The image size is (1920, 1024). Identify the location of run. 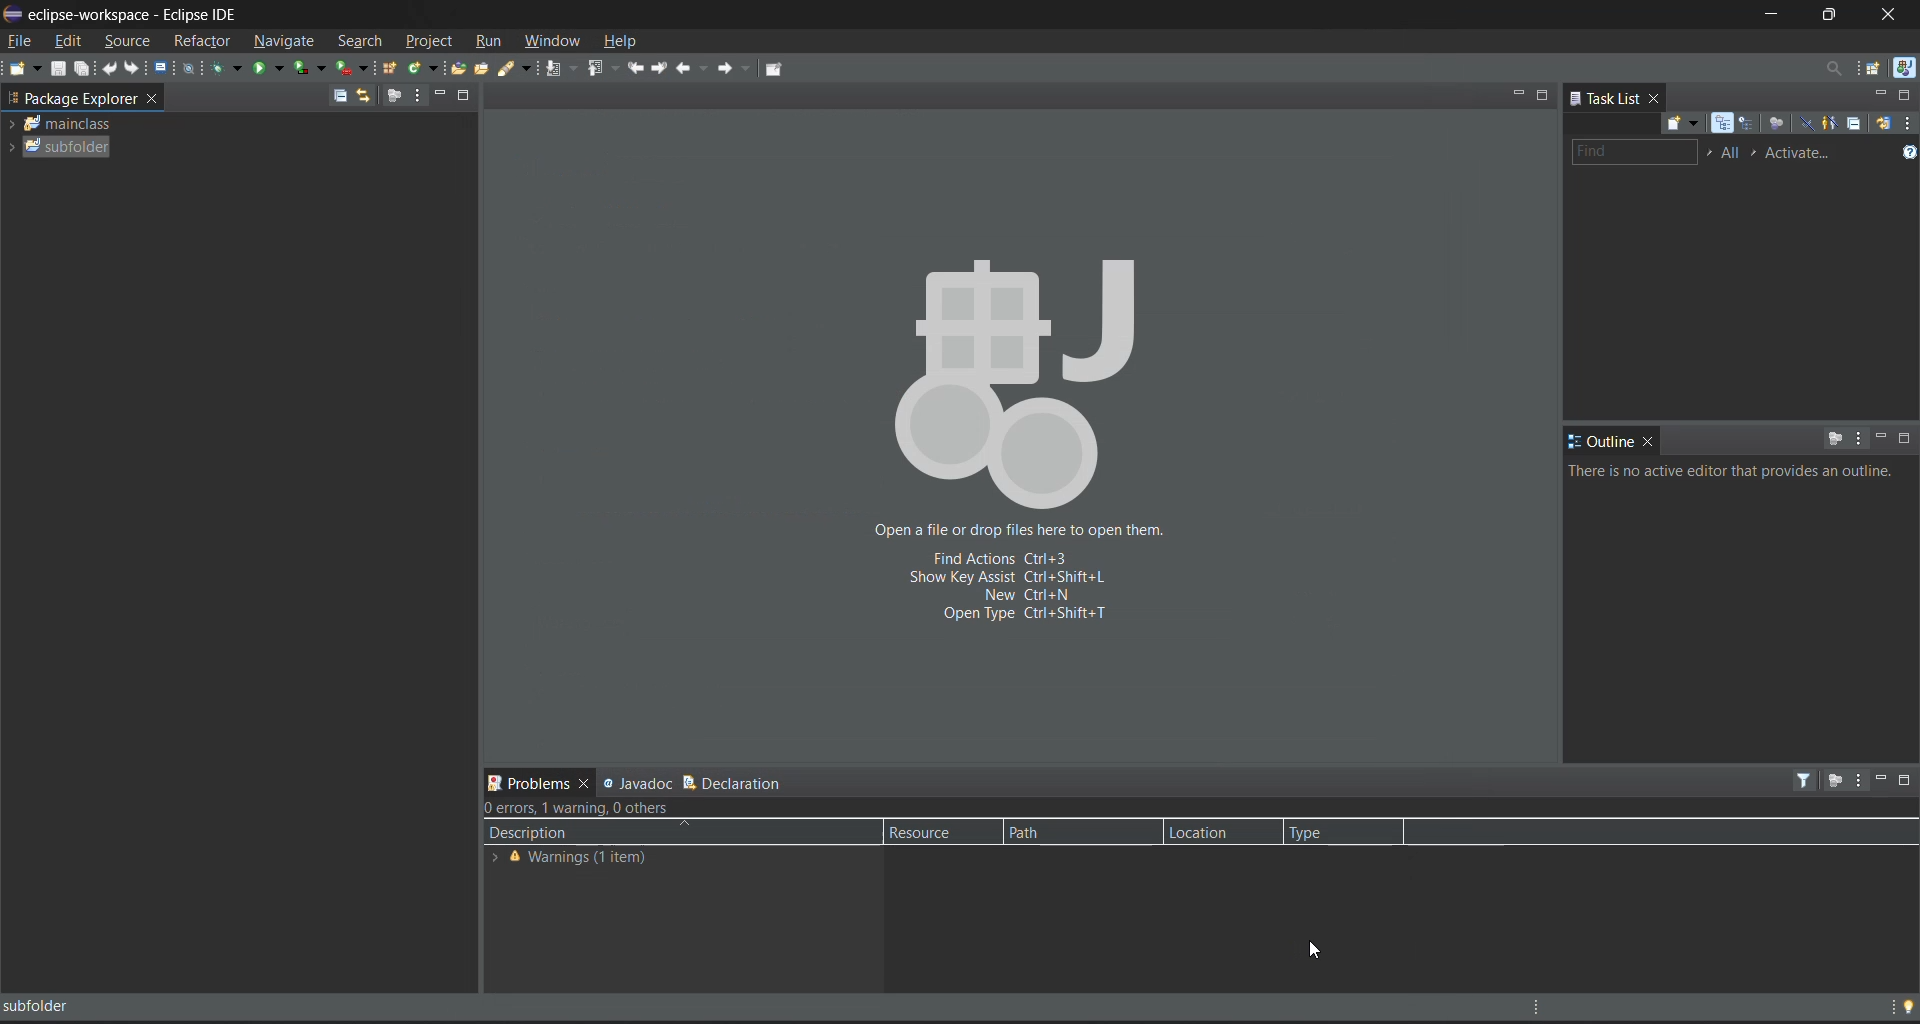
(269, 68).